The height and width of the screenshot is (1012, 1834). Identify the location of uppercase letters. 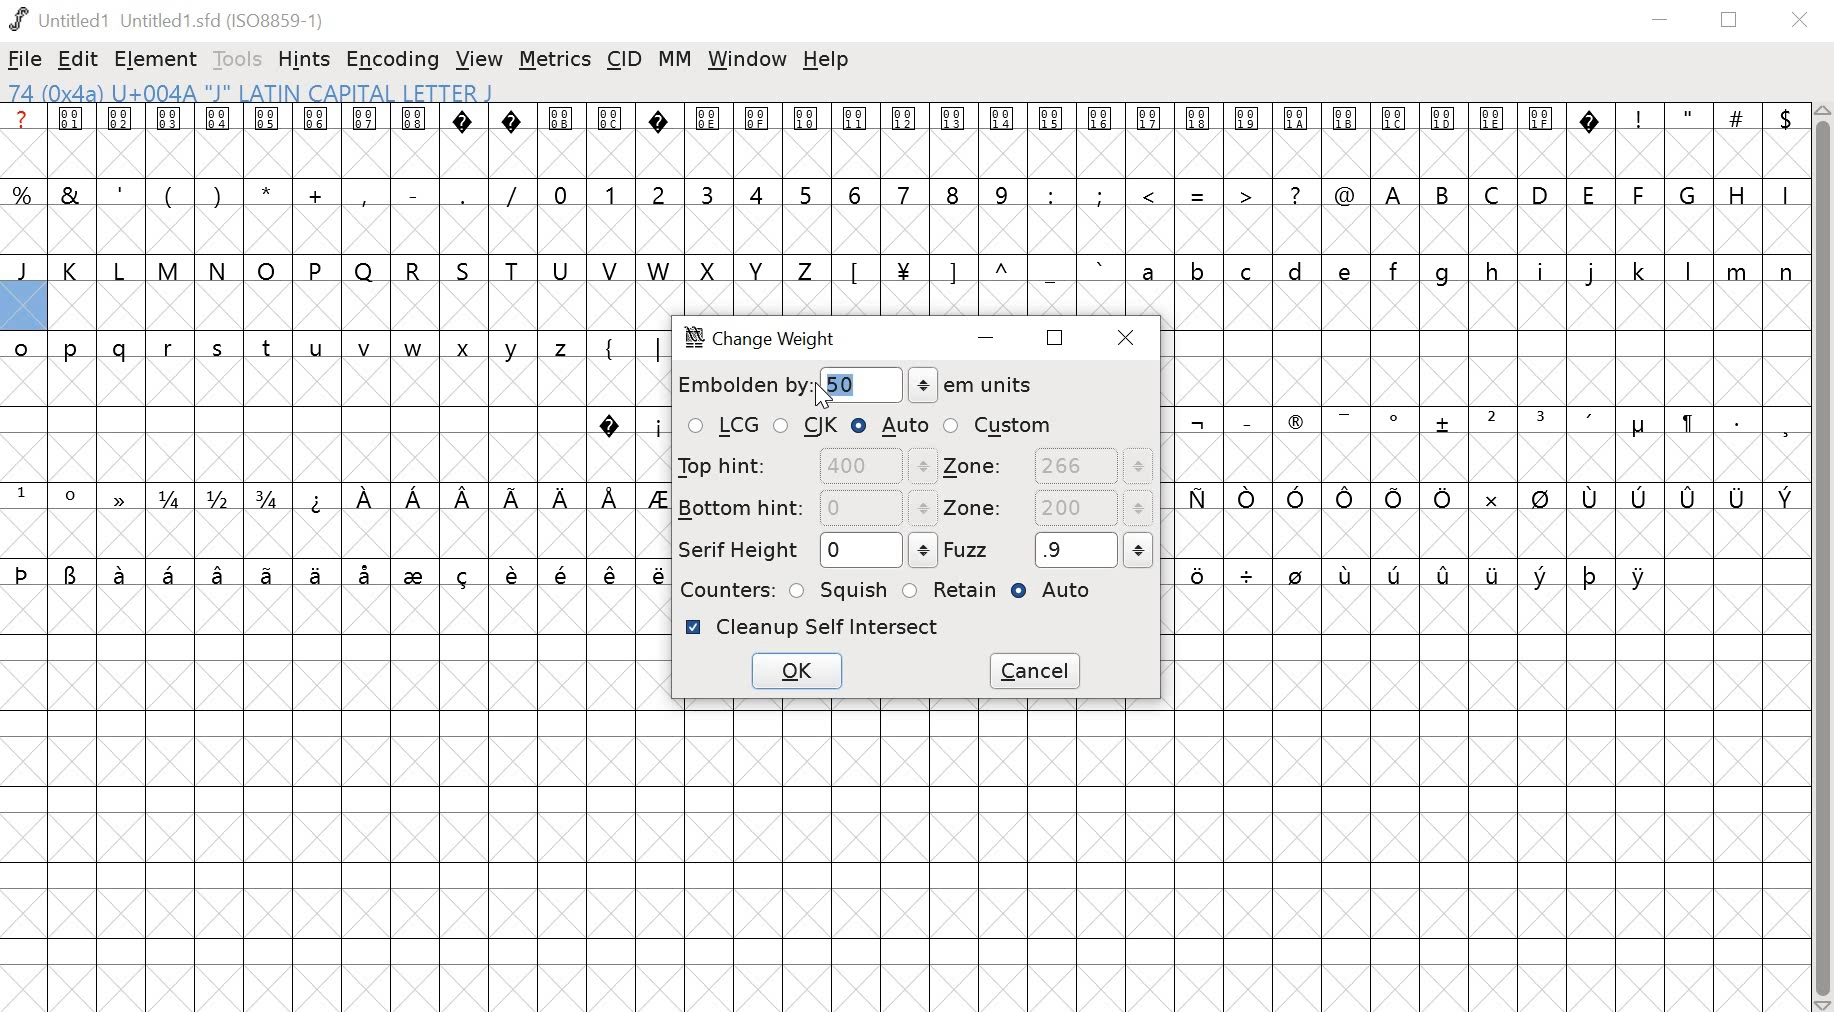
(409, 270).